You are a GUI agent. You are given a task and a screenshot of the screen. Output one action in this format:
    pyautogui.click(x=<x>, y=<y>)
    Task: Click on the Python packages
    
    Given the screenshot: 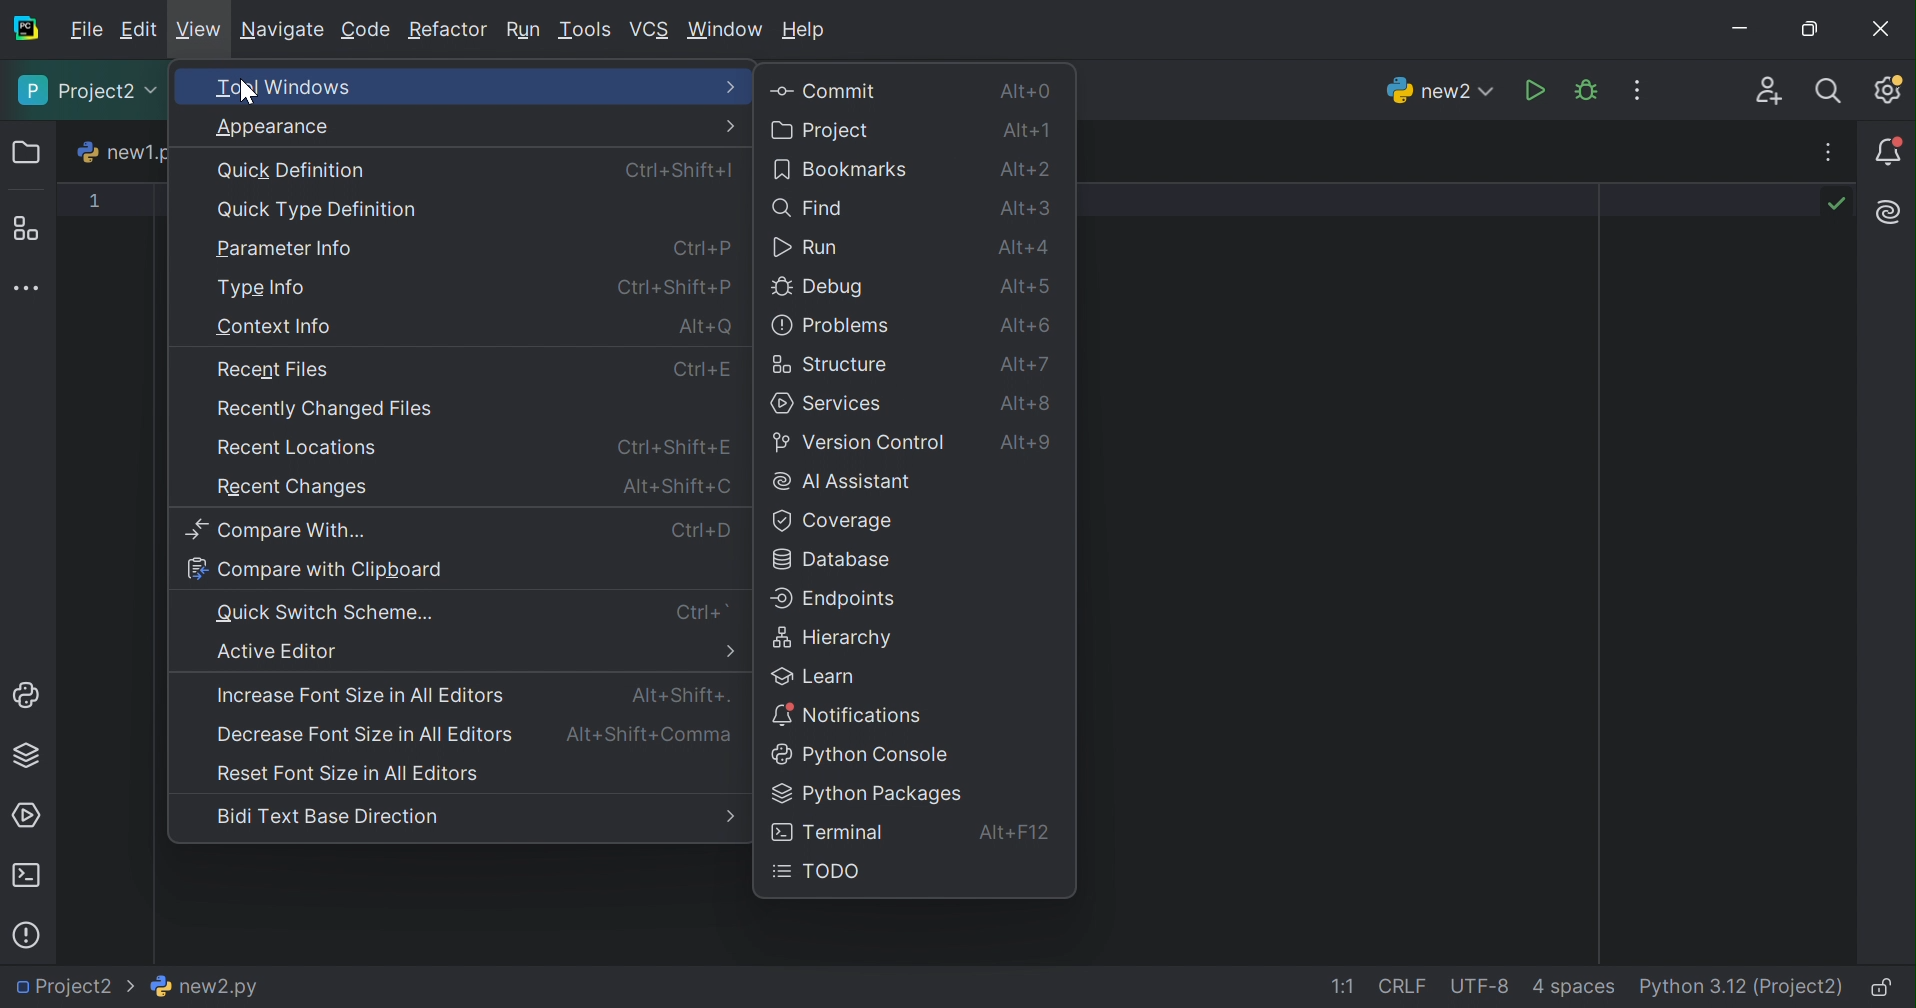 What is the action you would take?
    pyautogui.click(x=25, y=754)
    